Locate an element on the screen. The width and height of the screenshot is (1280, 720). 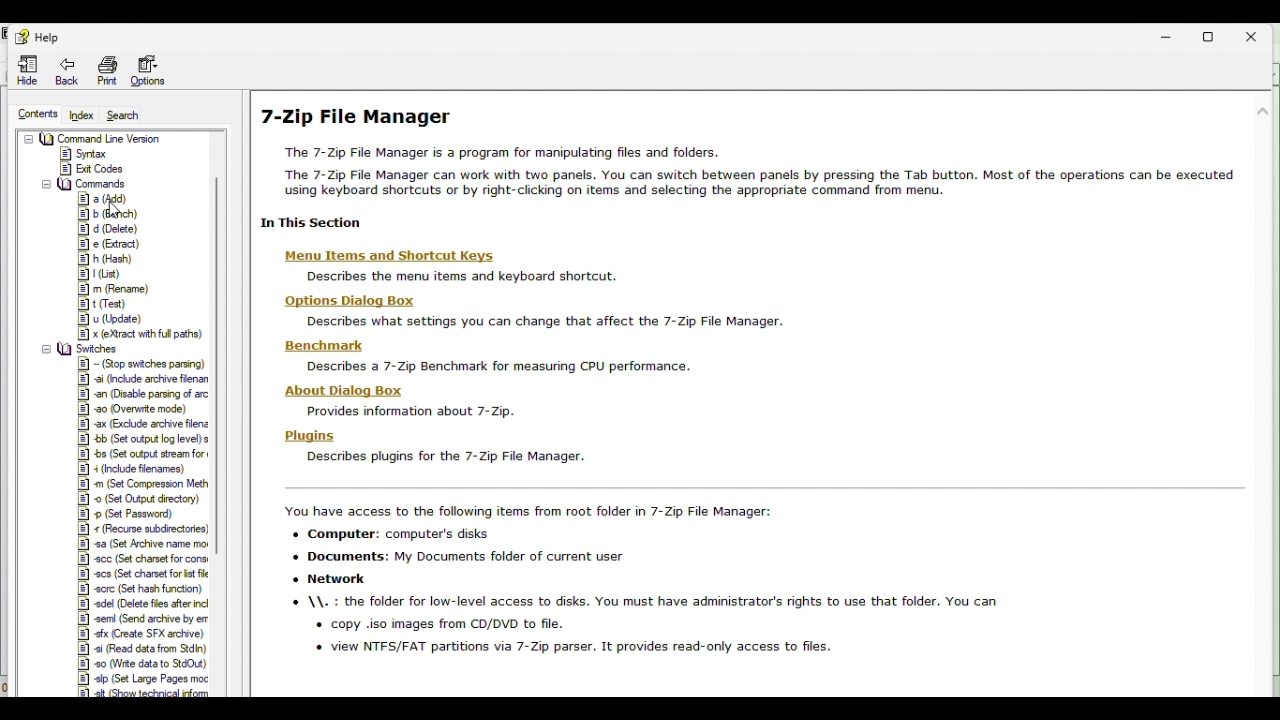
a is located at coordinates (104, 201).